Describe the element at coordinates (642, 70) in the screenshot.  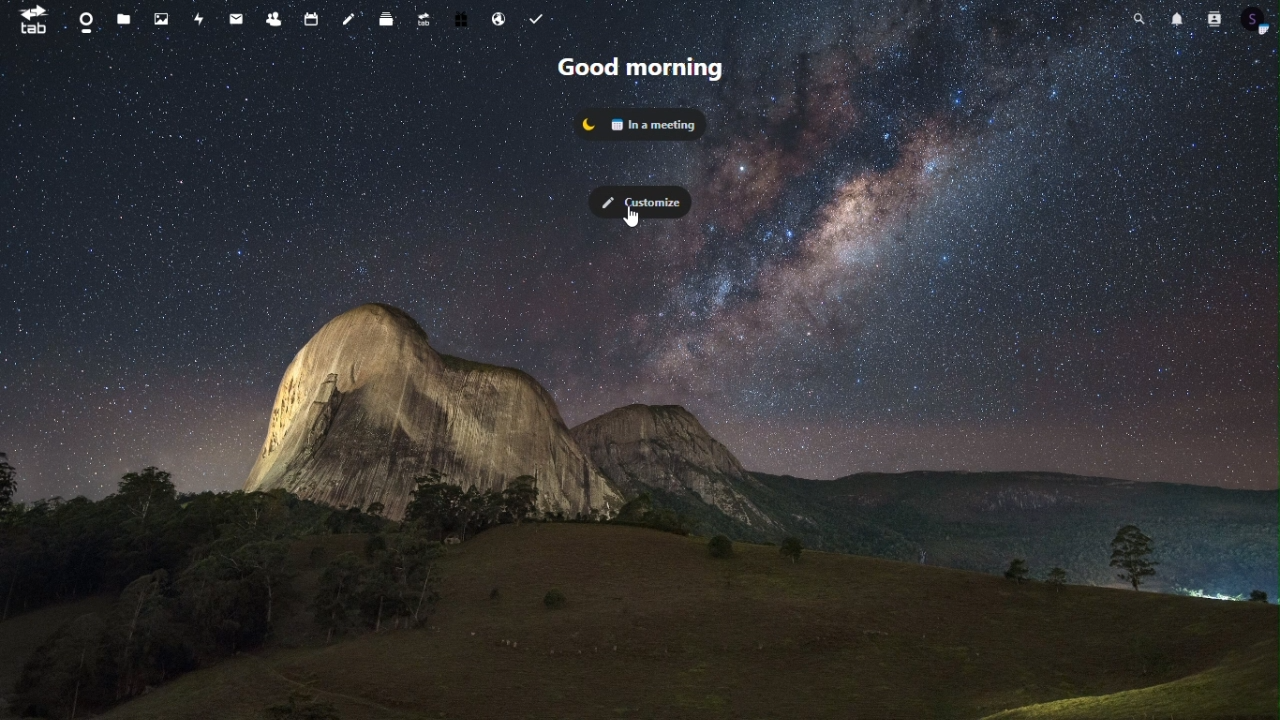
I see `good morning` at that location.